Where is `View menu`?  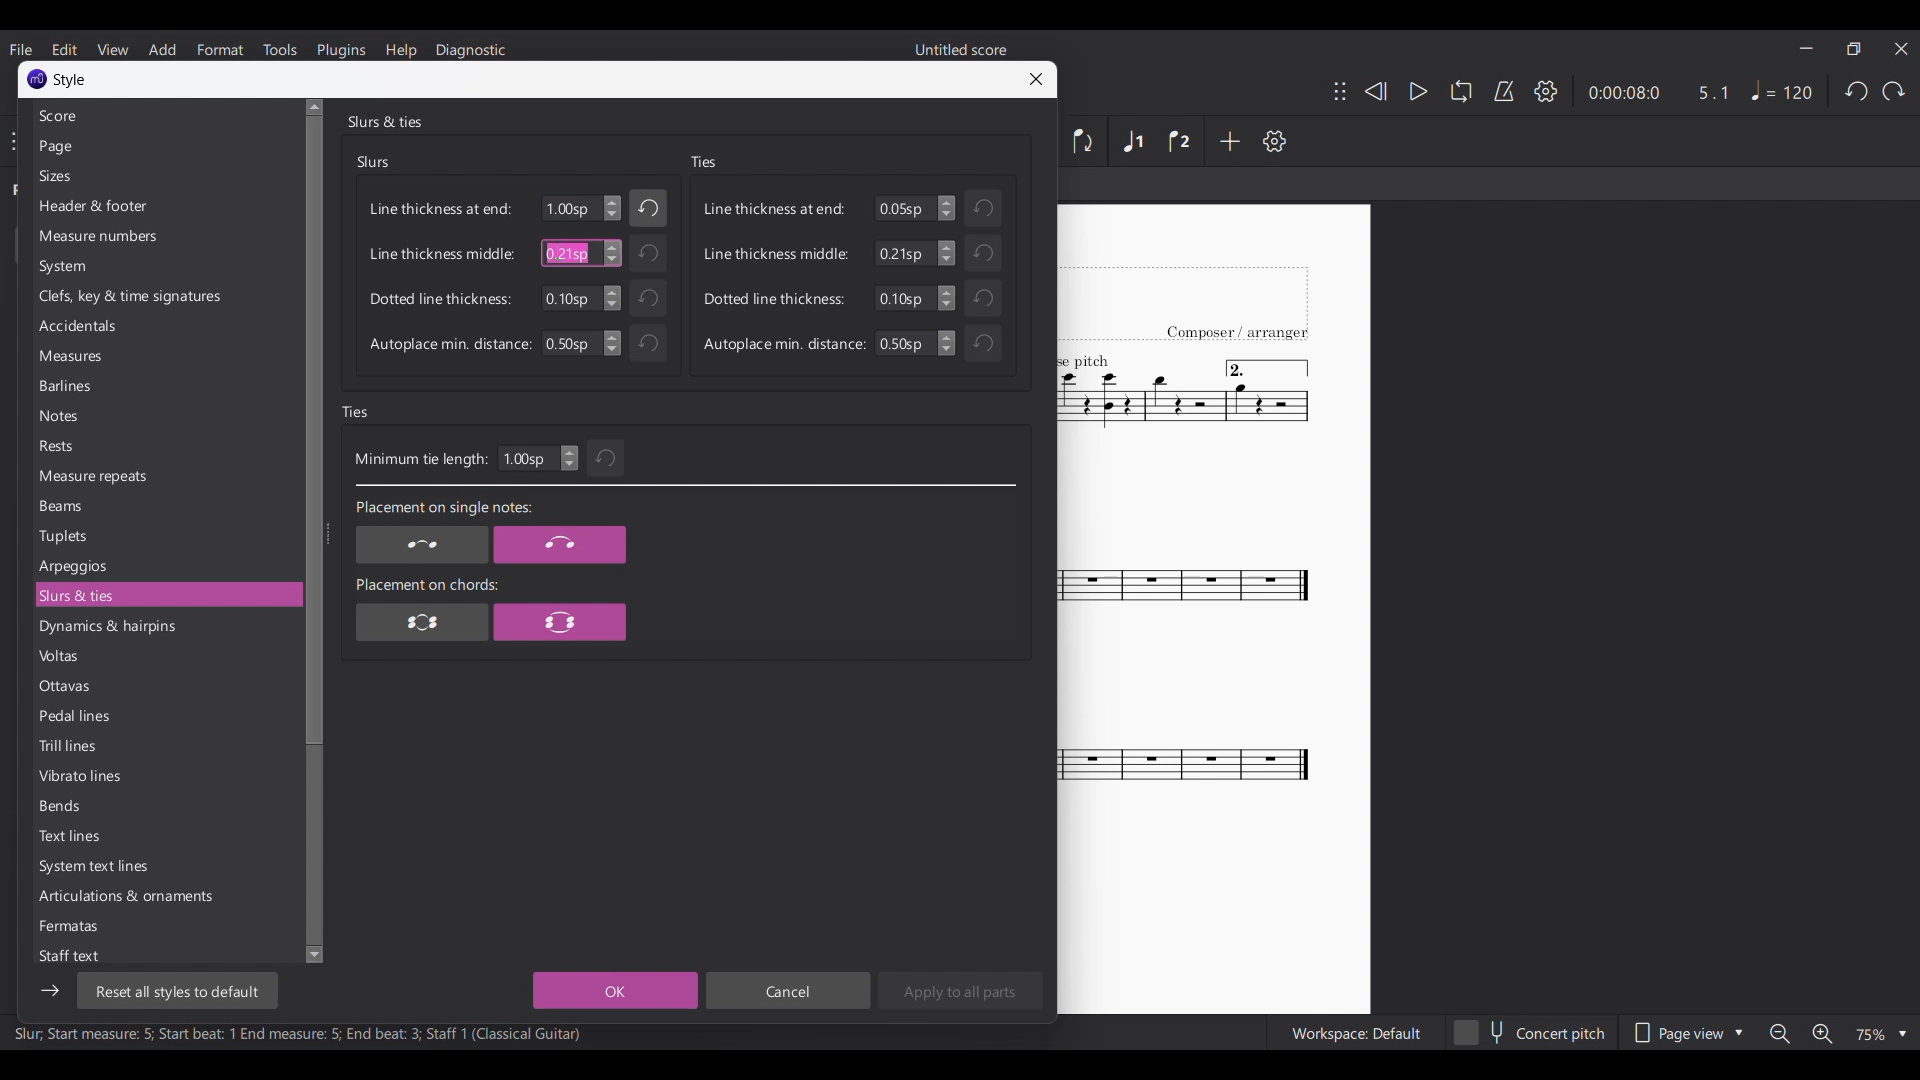 View menu is located at coordinates (113, 49).